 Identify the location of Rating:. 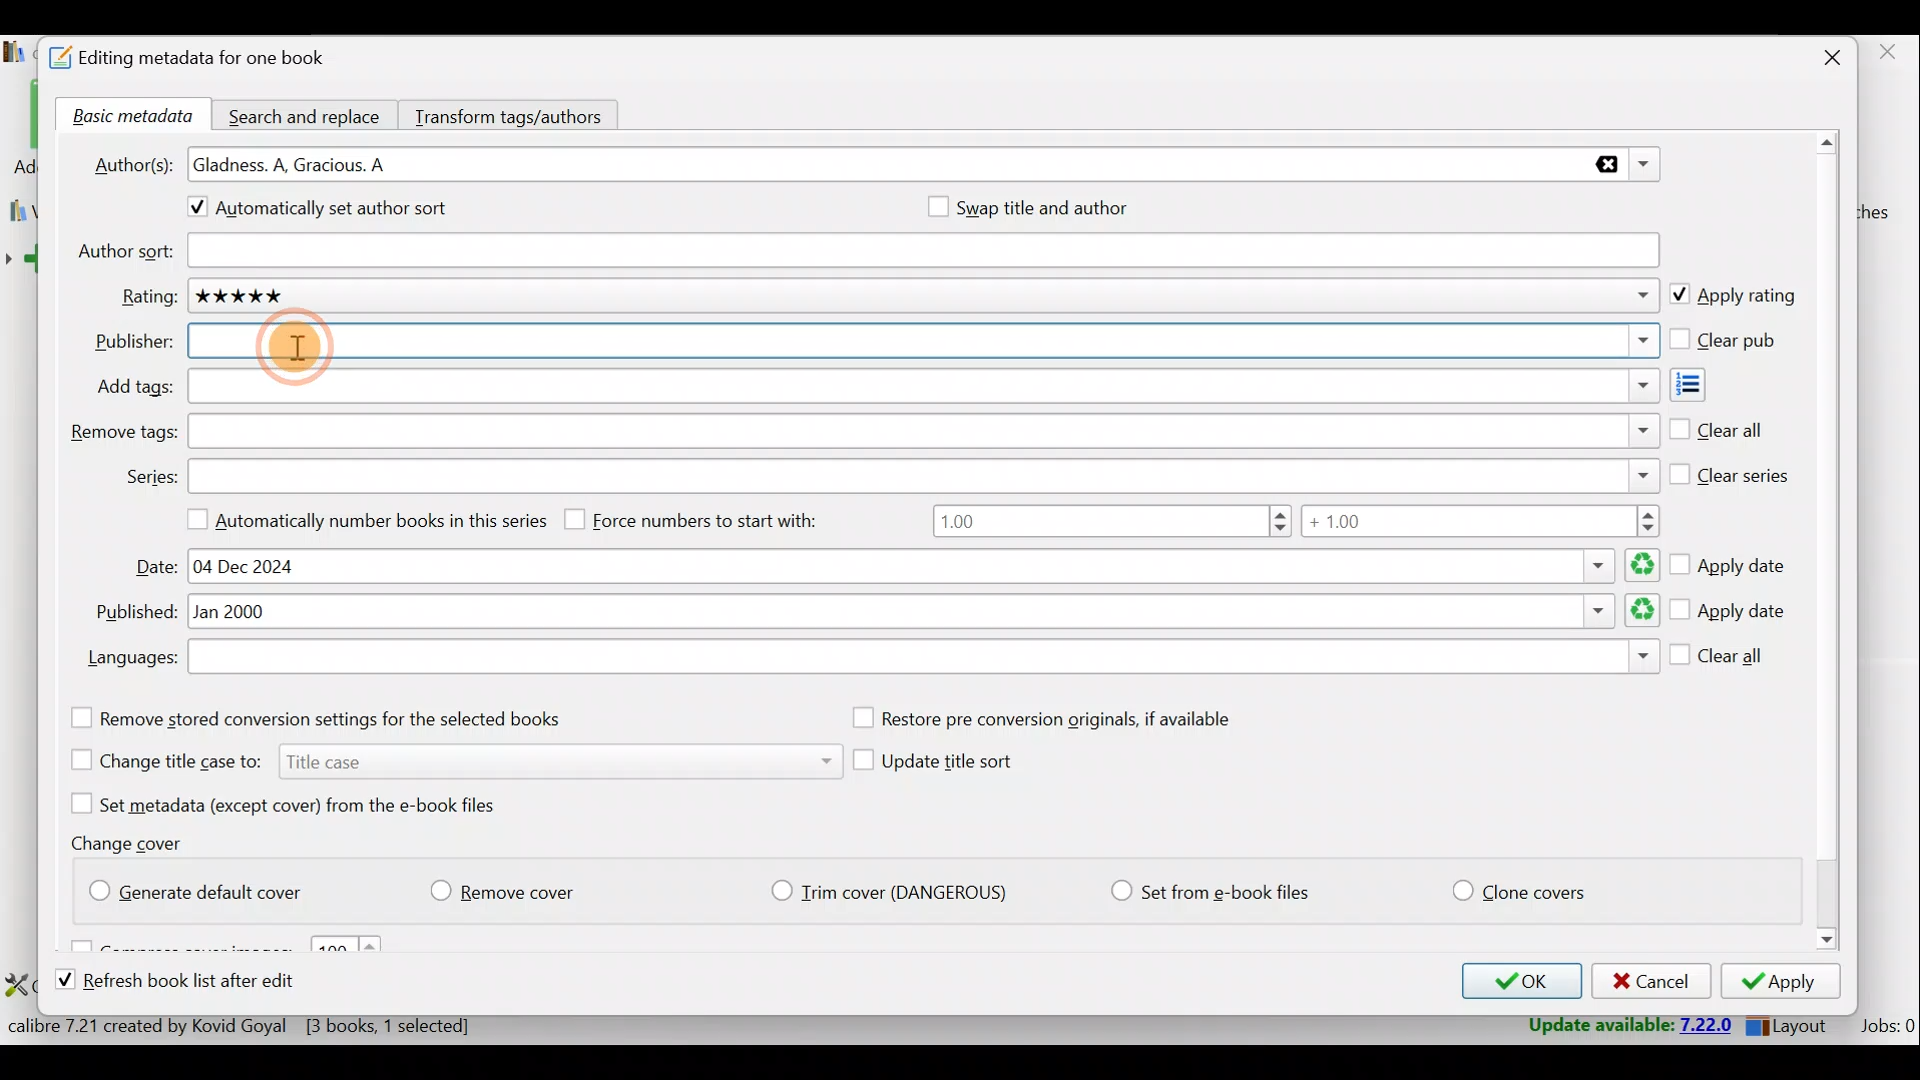
(148, 297).